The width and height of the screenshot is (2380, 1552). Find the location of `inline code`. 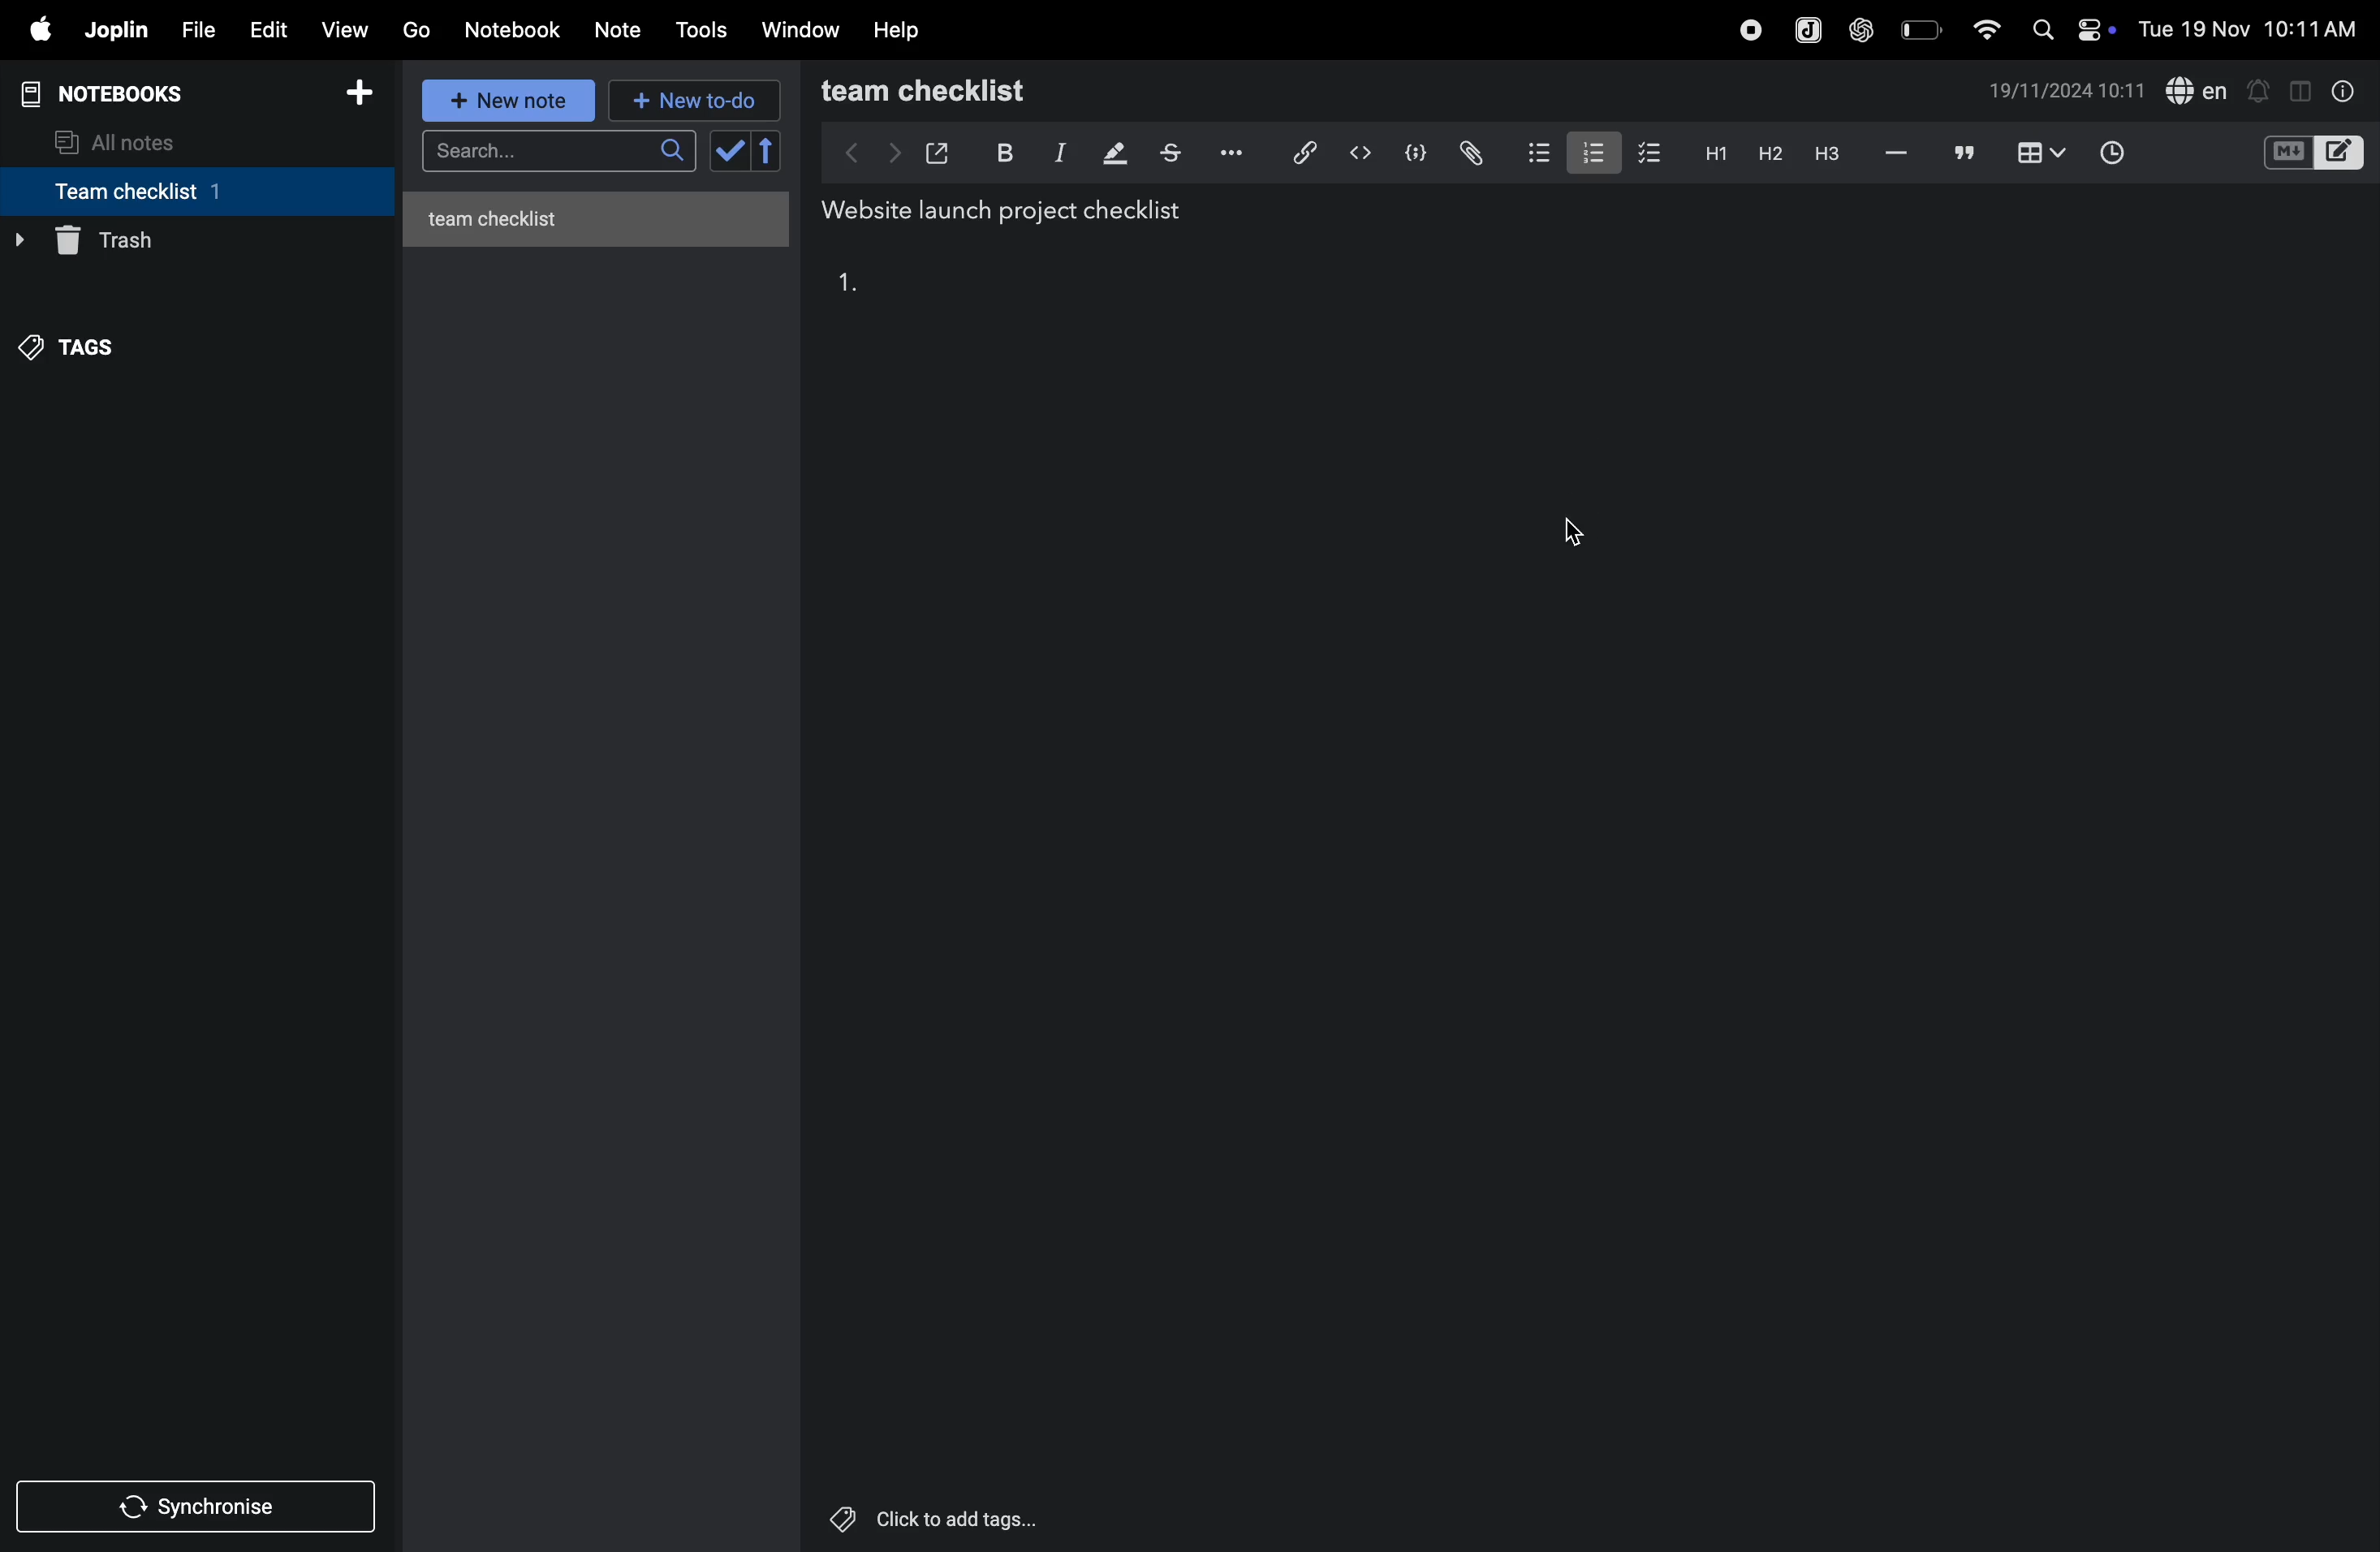

inline code is located at coordinates (1360, 153).